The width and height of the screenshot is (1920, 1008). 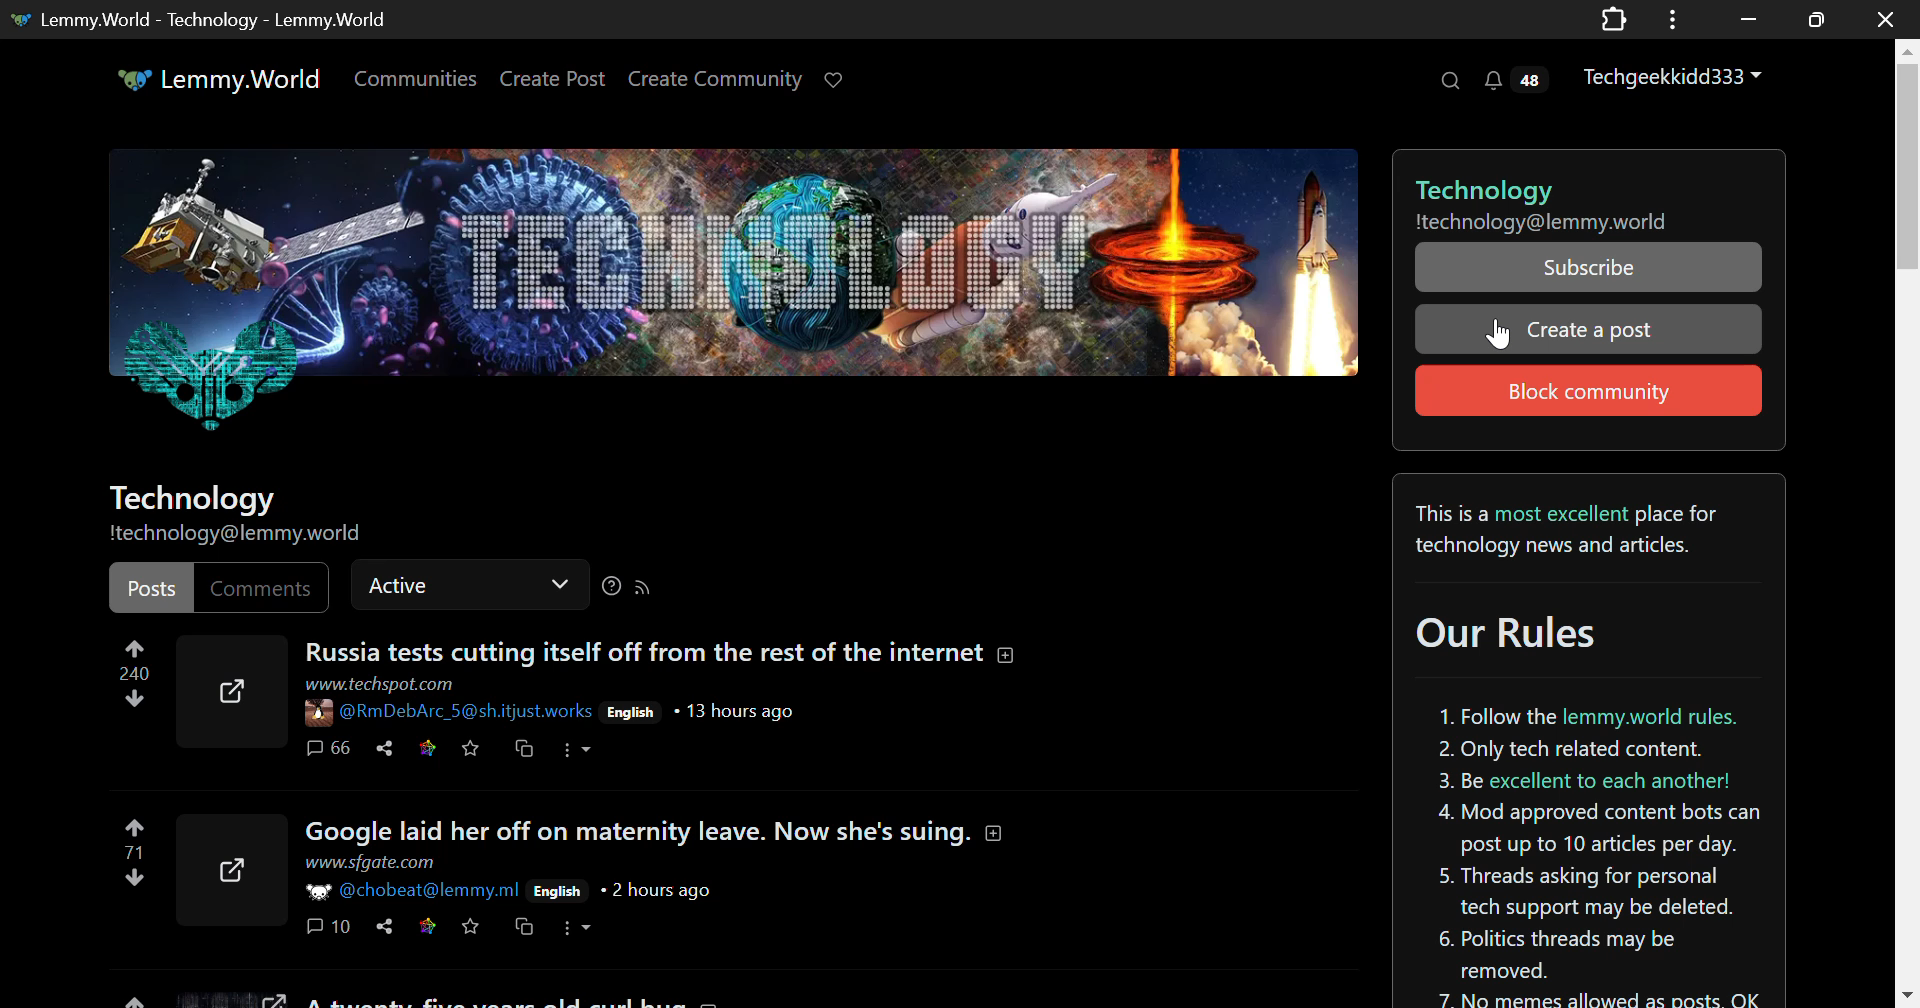 What do you see at coordinates (666, 652) in the screenshot?
I see `Russia tests cutting itself off from the rest of the internet` at bounding box center [666, 652].